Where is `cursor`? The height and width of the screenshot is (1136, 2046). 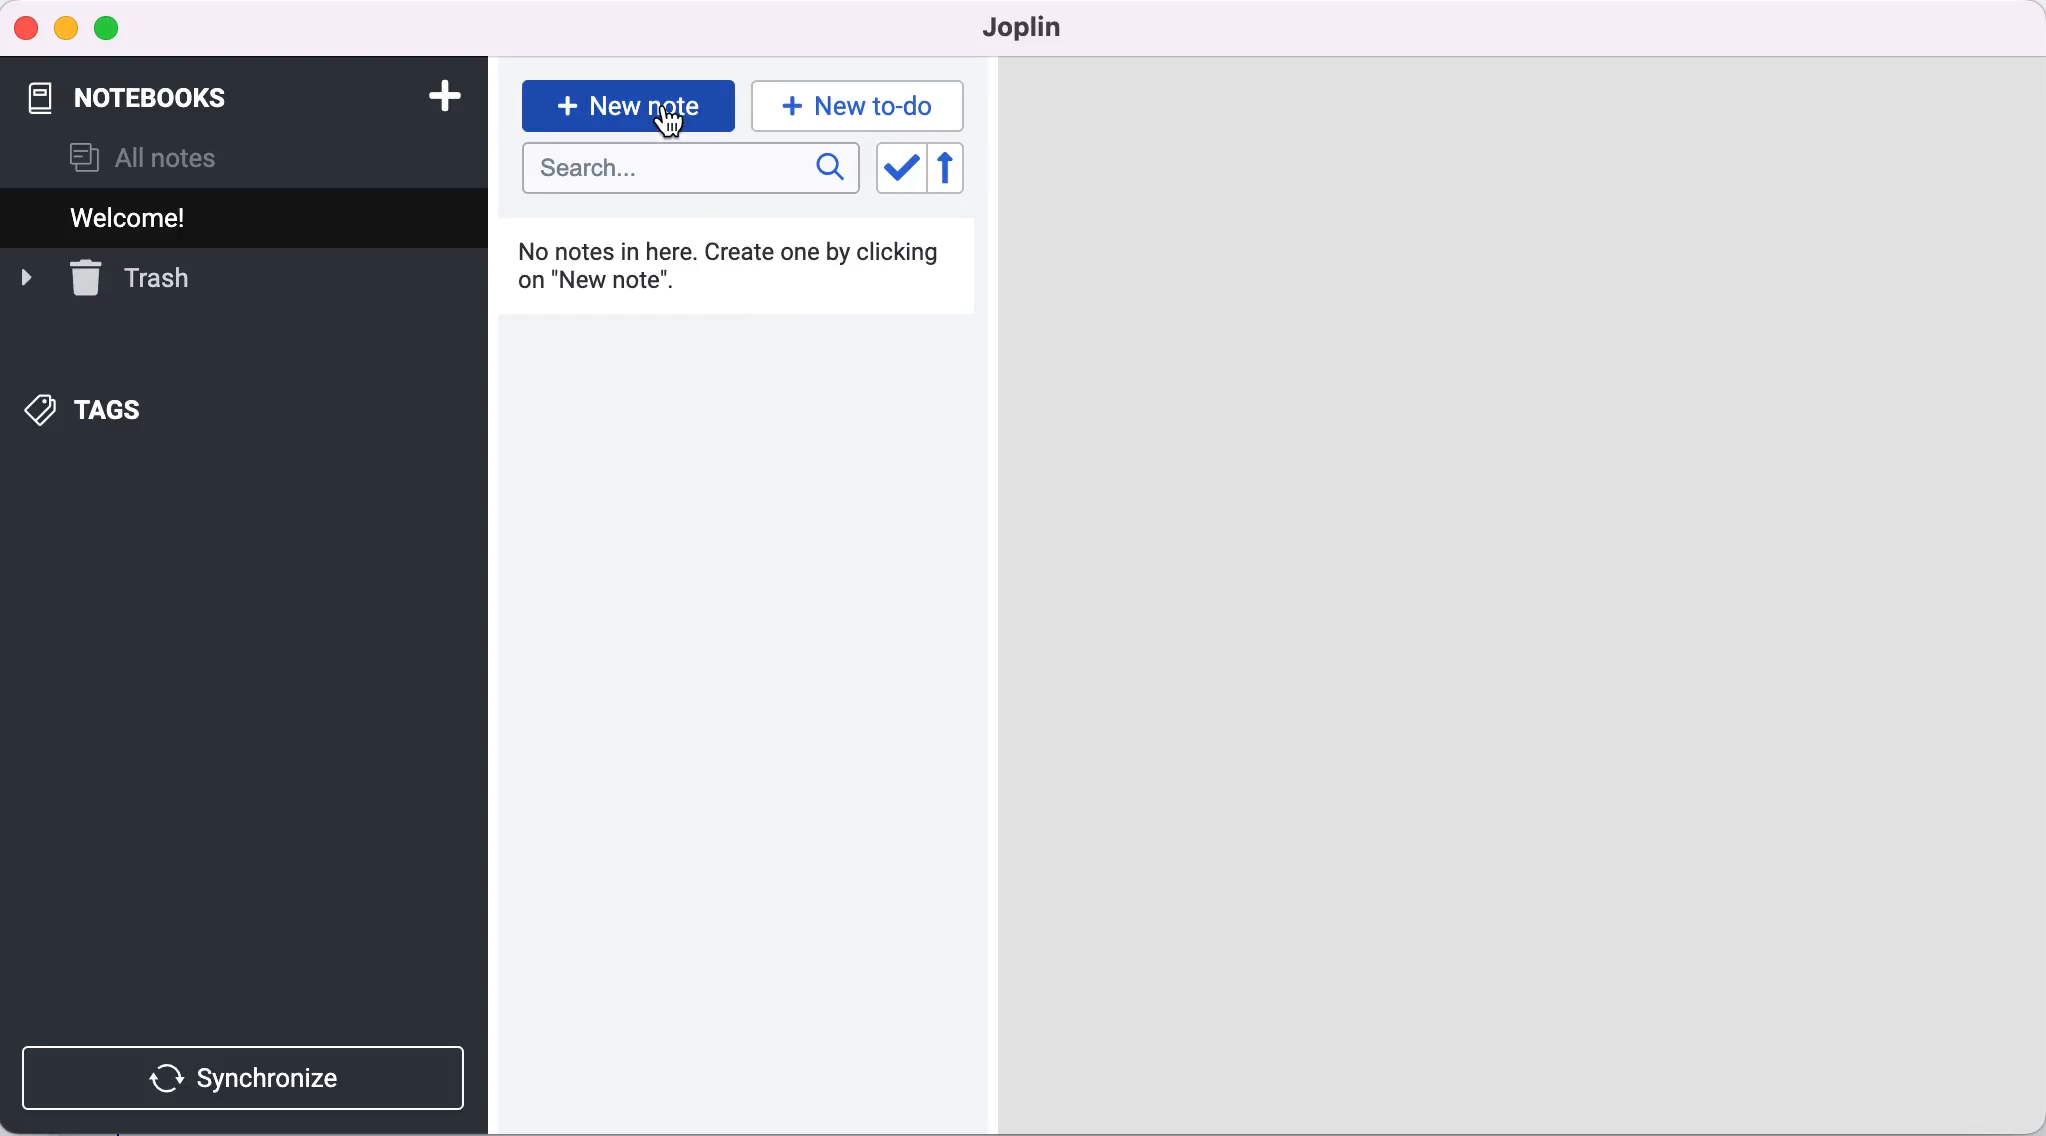 cursor is located at coordinates (672, 127).